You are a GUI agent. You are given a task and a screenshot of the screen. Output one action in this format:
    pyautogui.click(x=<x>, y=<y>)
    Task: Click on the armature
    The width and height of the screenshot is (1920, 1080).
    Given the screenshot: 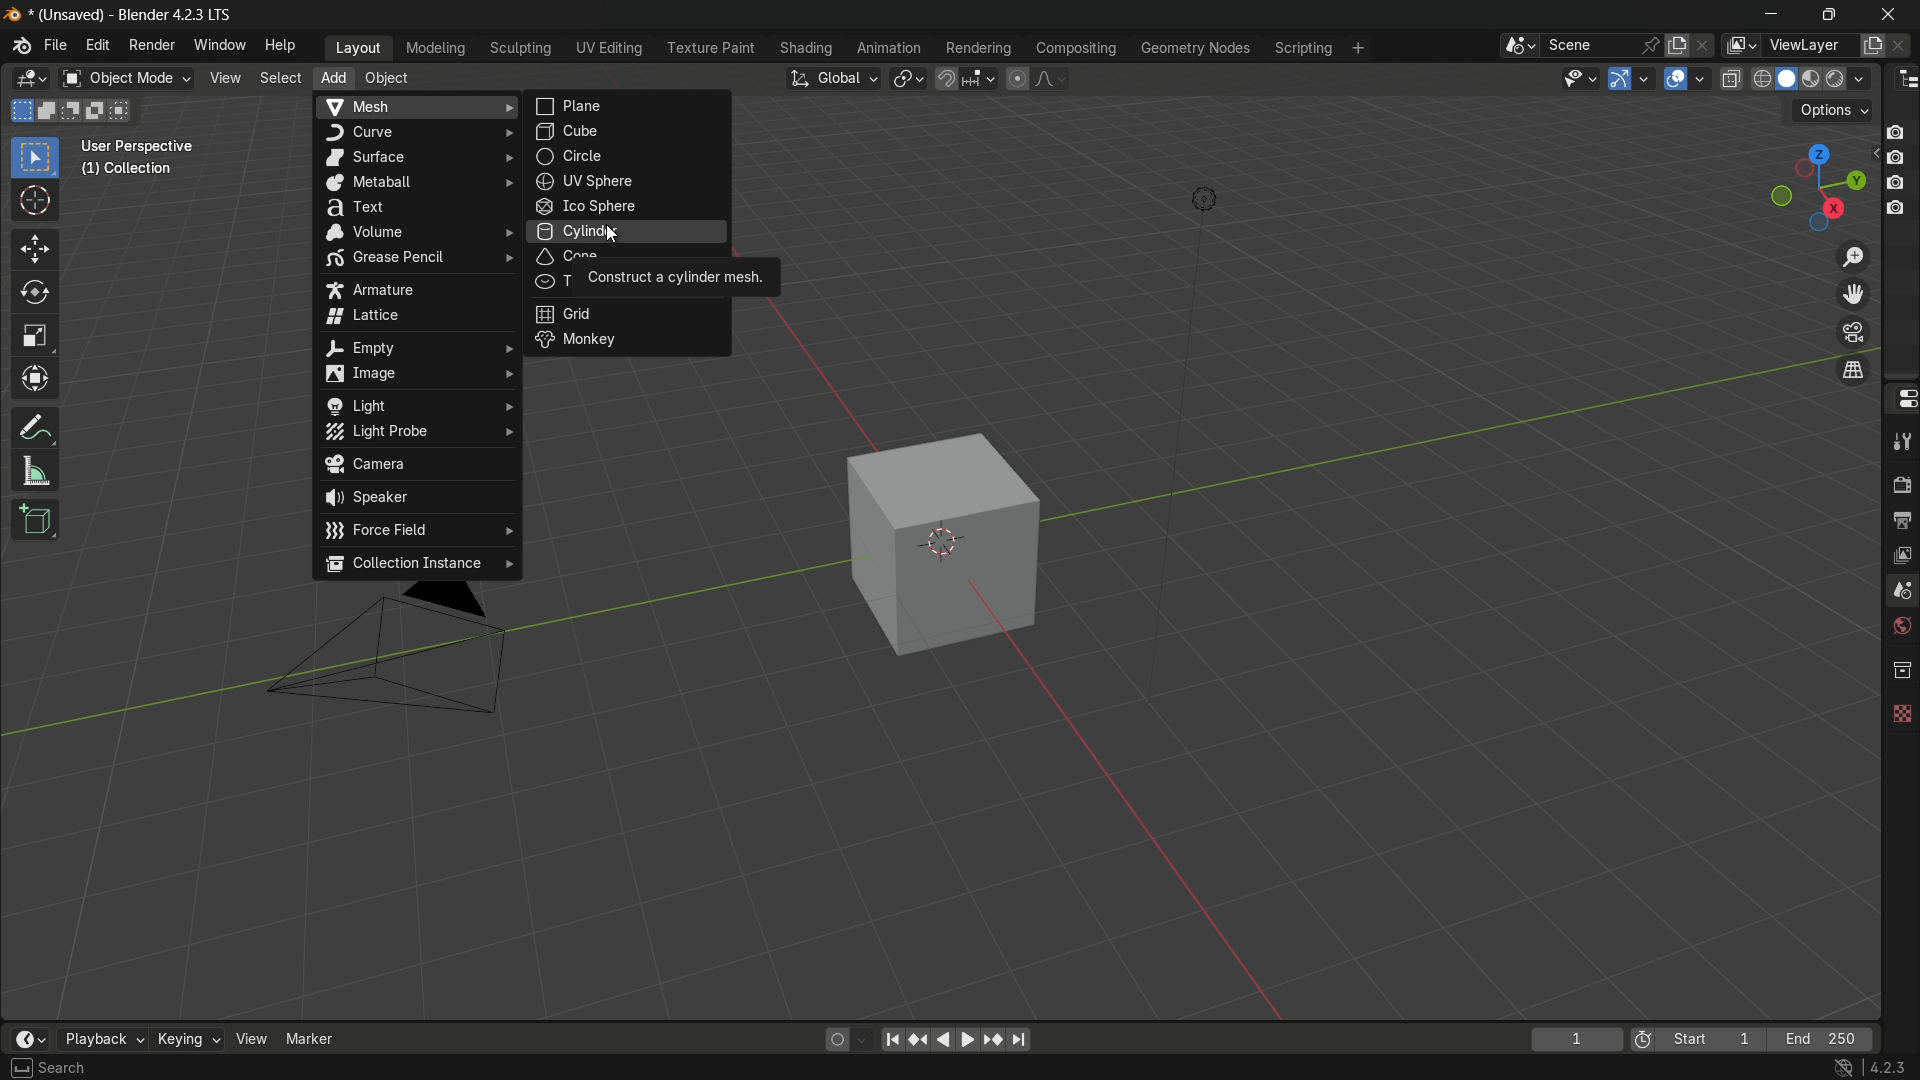 What is the action you would take?
    pyautogui.click(x=416, y=288)
    